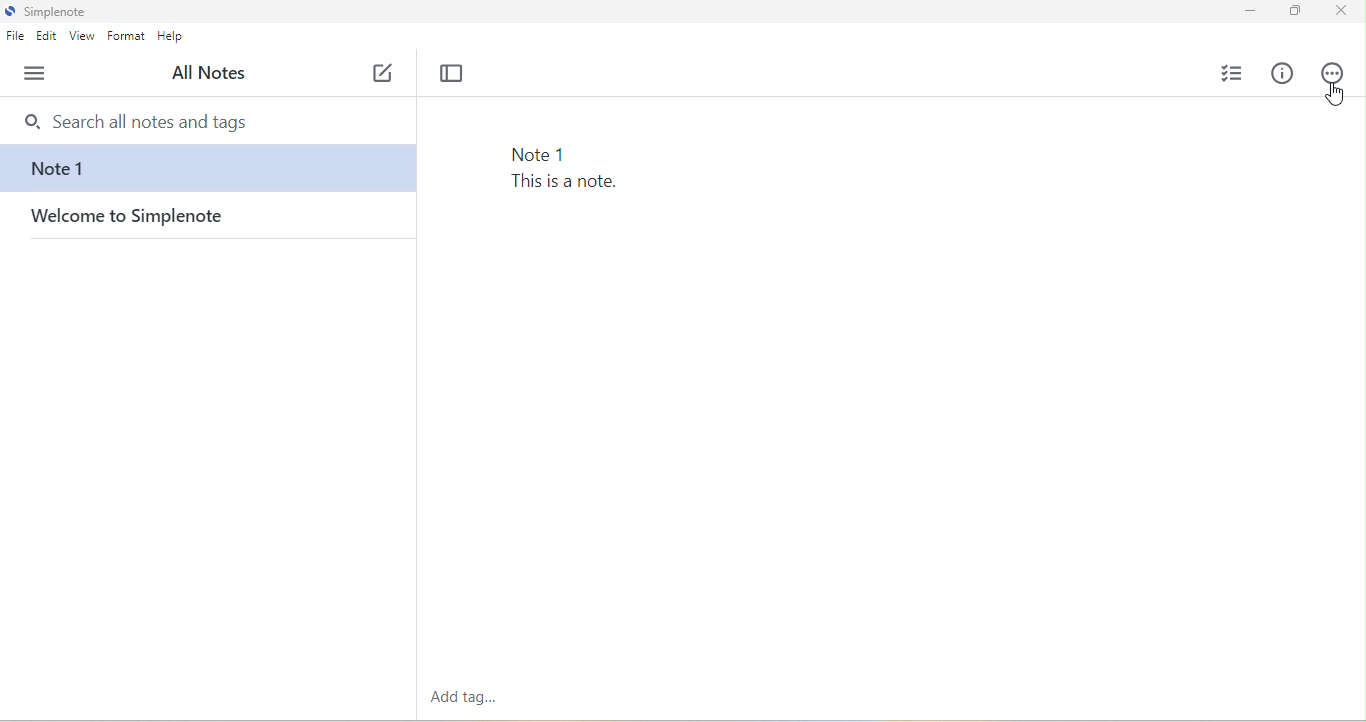 The image size is (1366, 722). What do you see at coordinates (1281, 73) in the screenshot?
I see `info` at bounding box center [1281, 73].